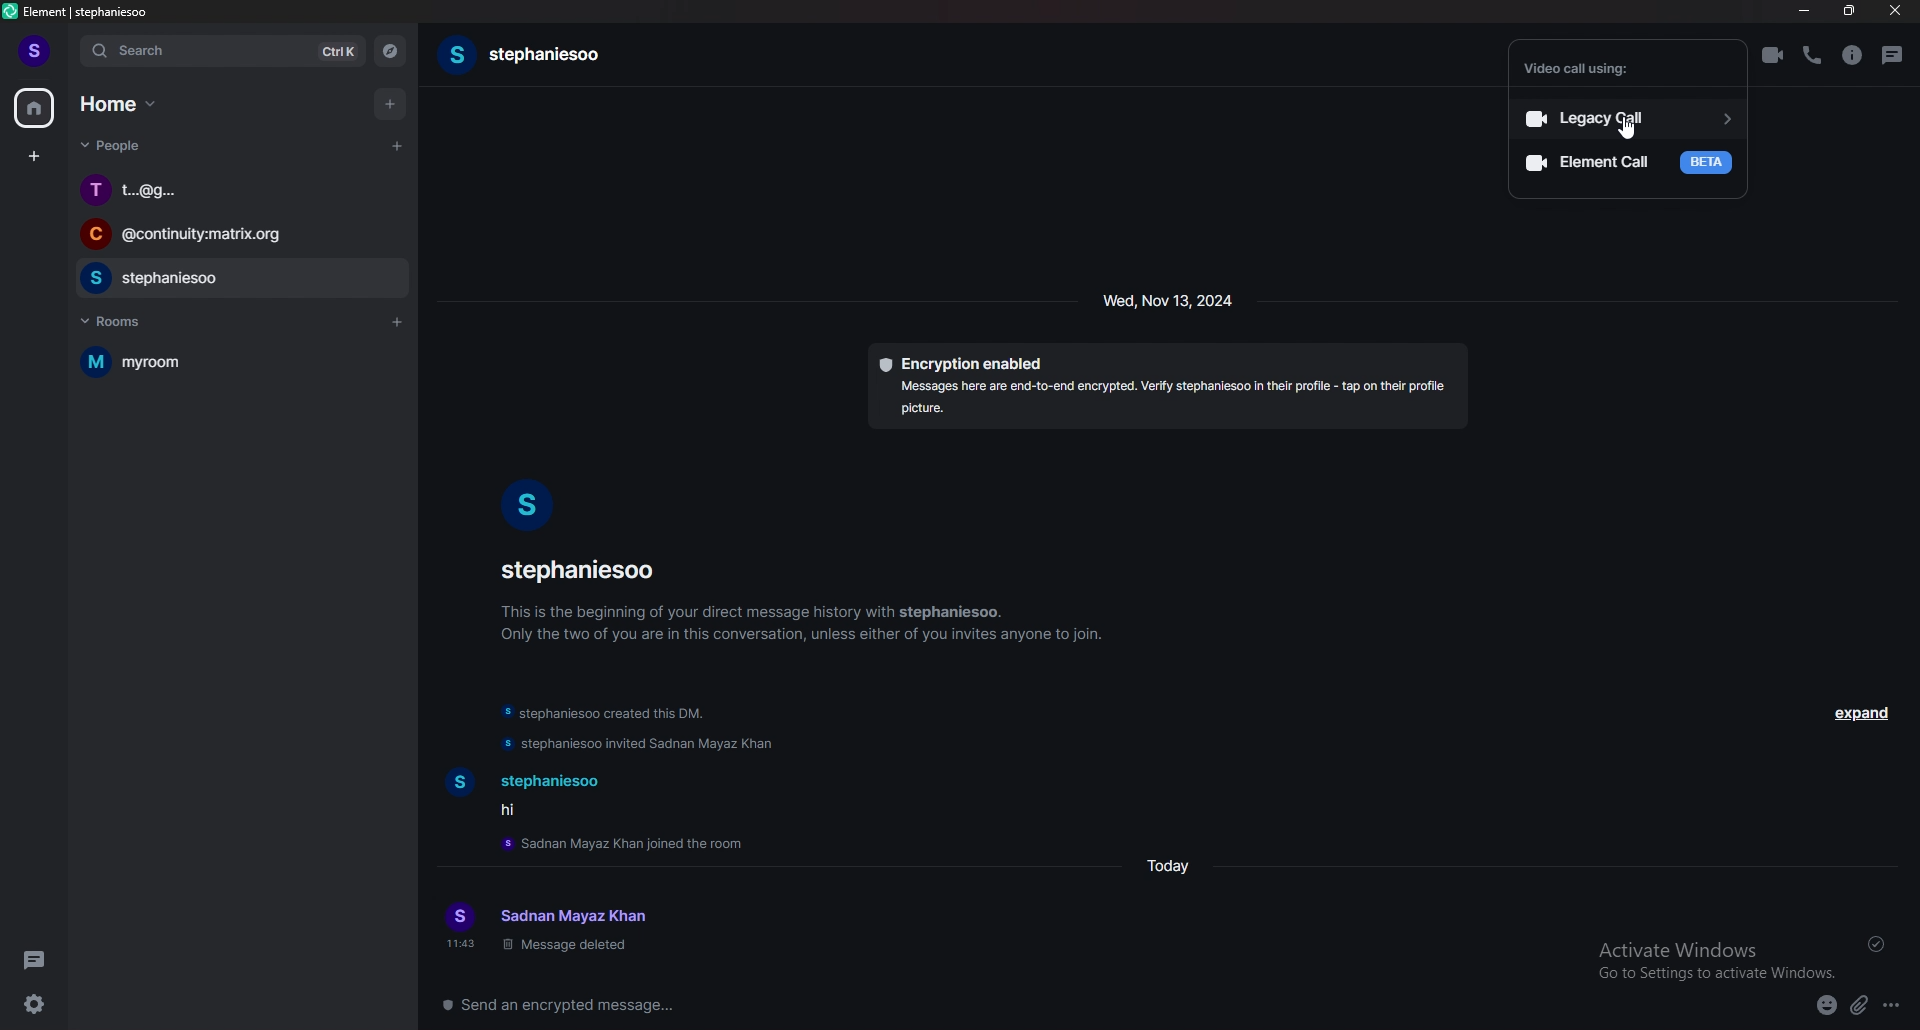 The width and height of the screenshot is (1920, 1030). Describe the element at coordinates (1820, 1008) in the screenshot. I see `emoji` at that location.